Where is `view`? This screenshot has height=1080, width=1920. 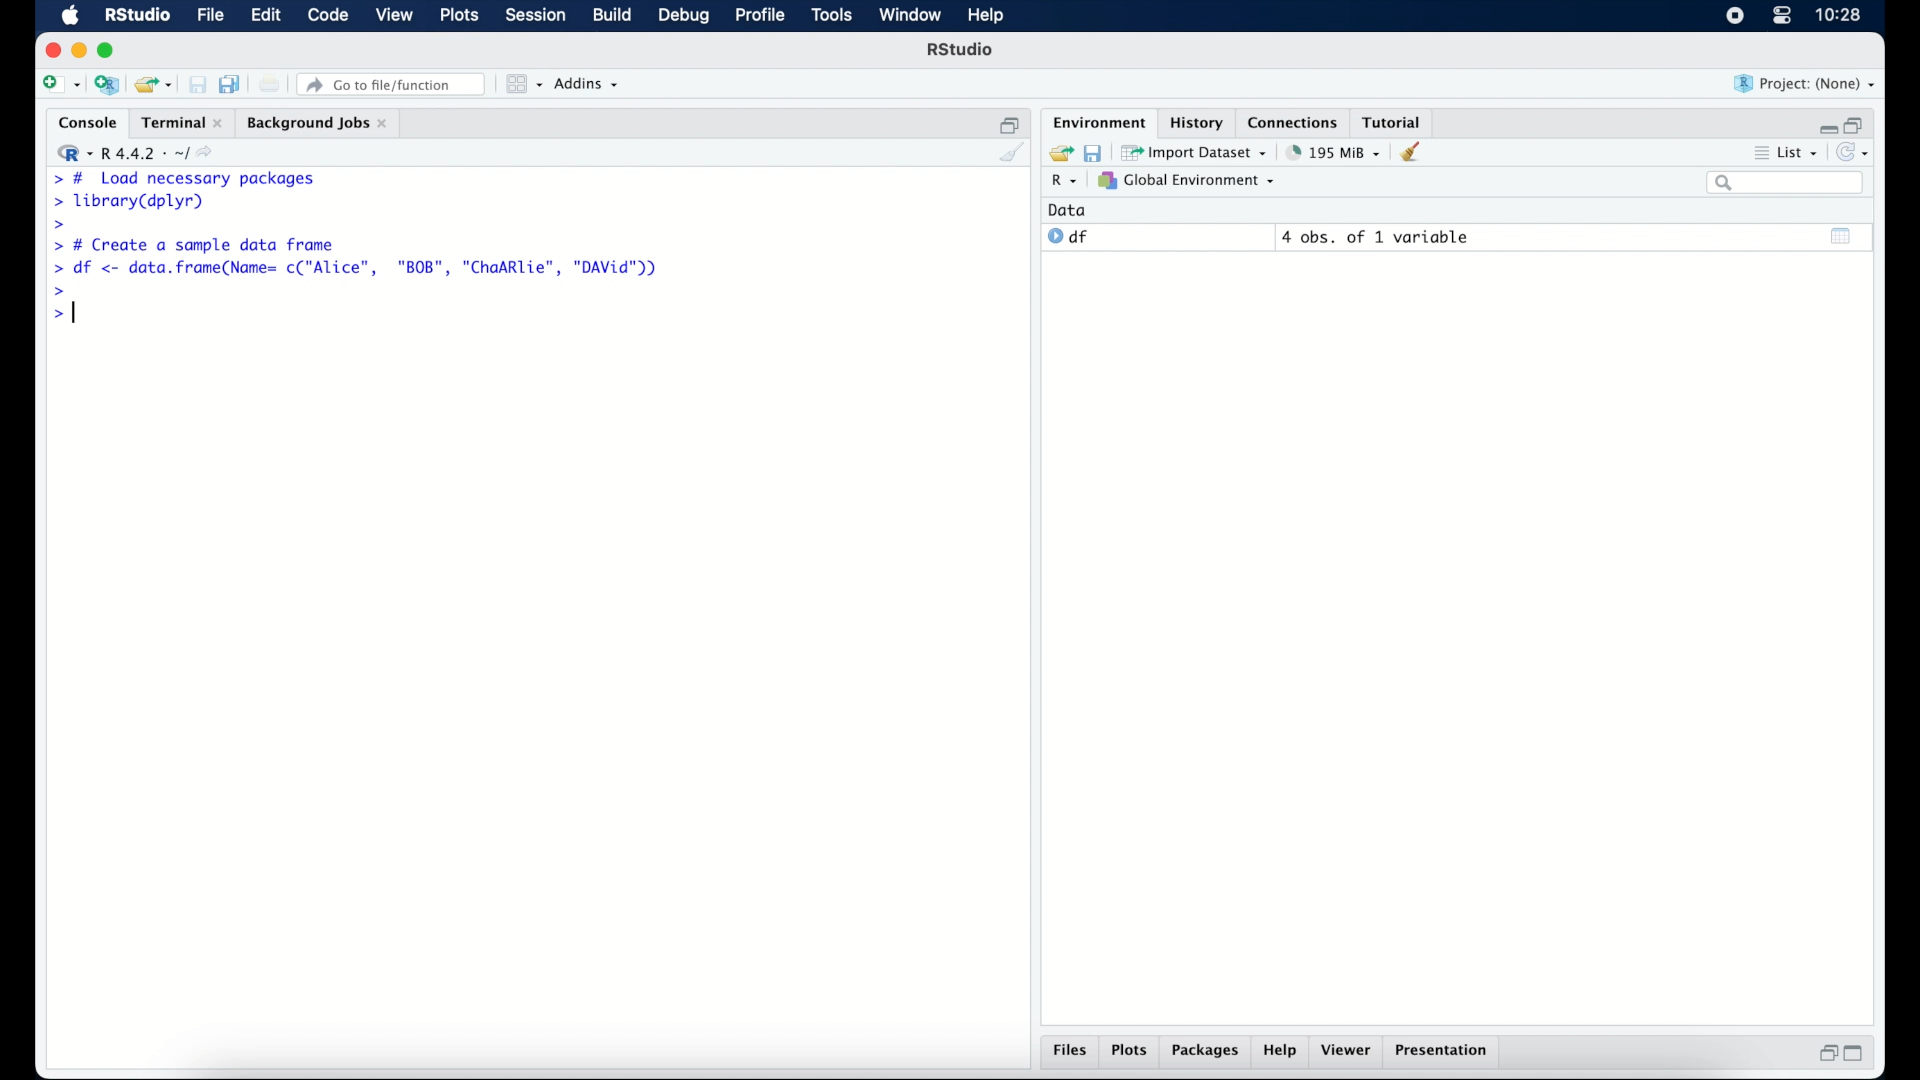
view is located at coordinates (395, 17).